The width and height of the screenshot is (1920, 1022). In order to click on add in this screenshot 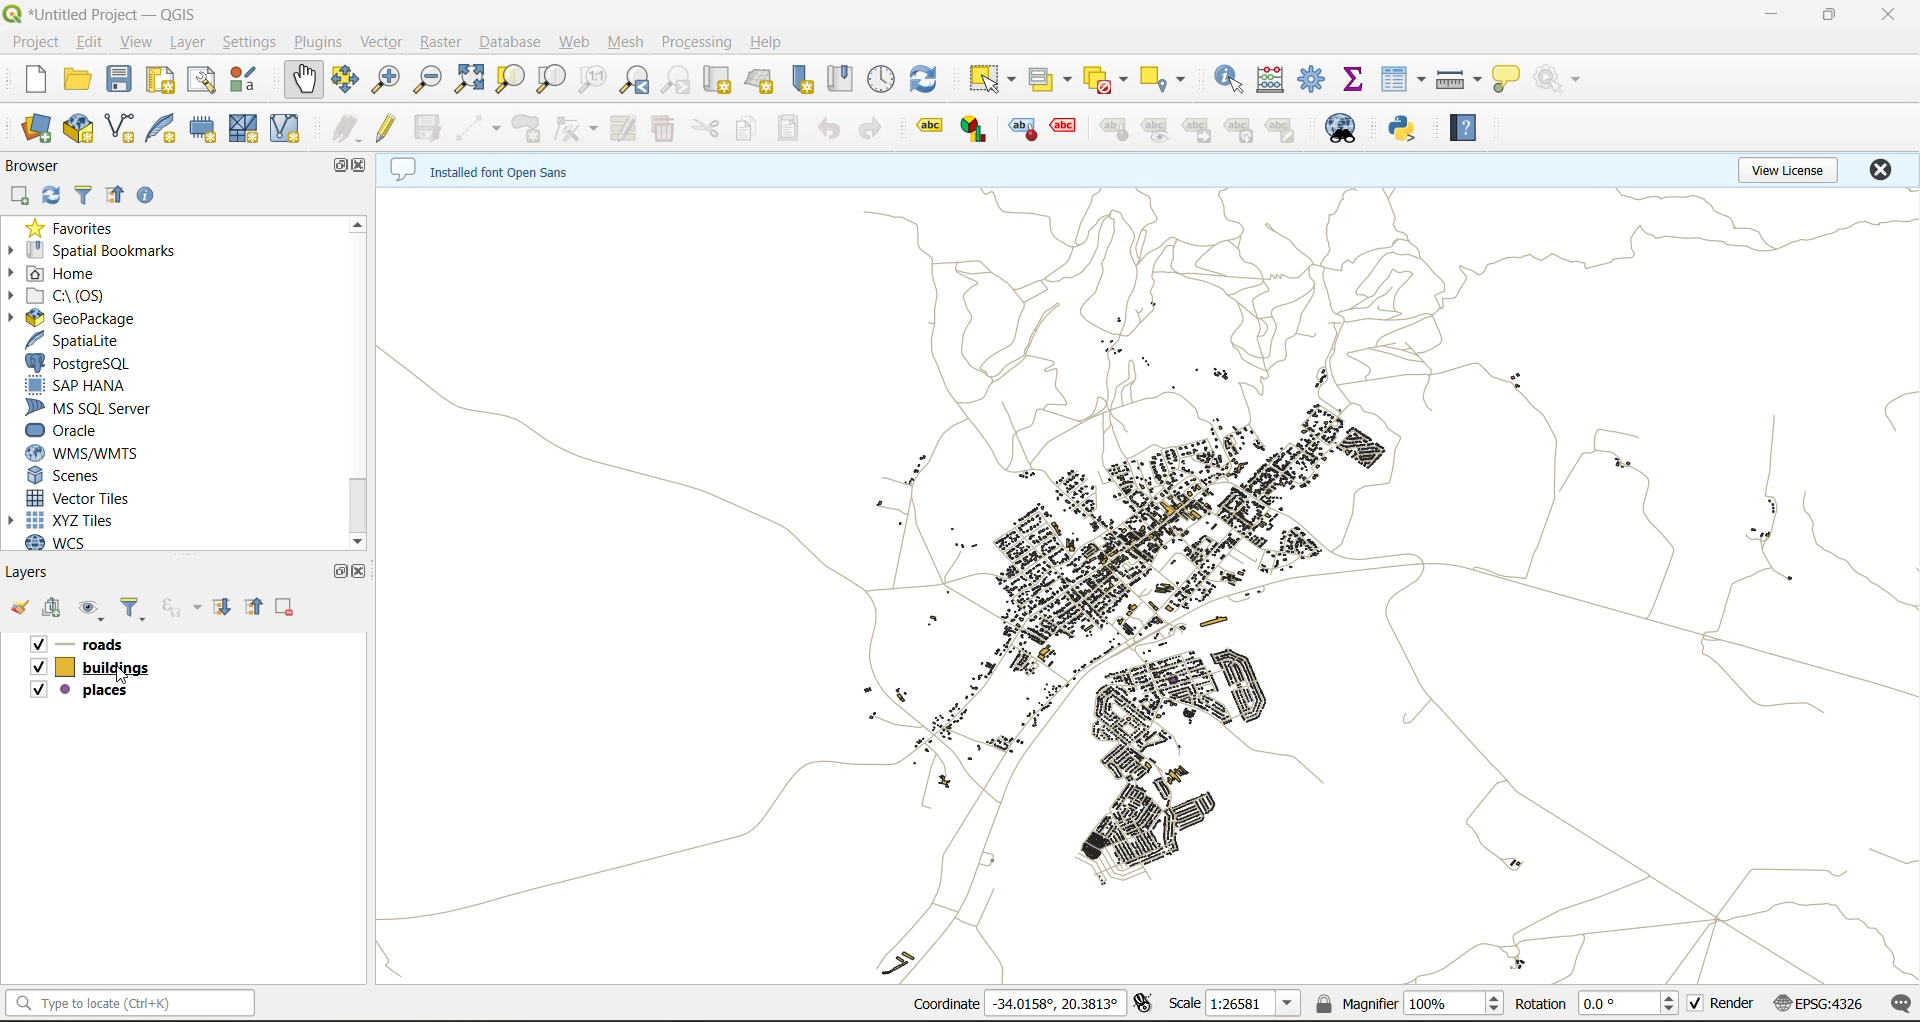, I will do `click(16, 196)`.